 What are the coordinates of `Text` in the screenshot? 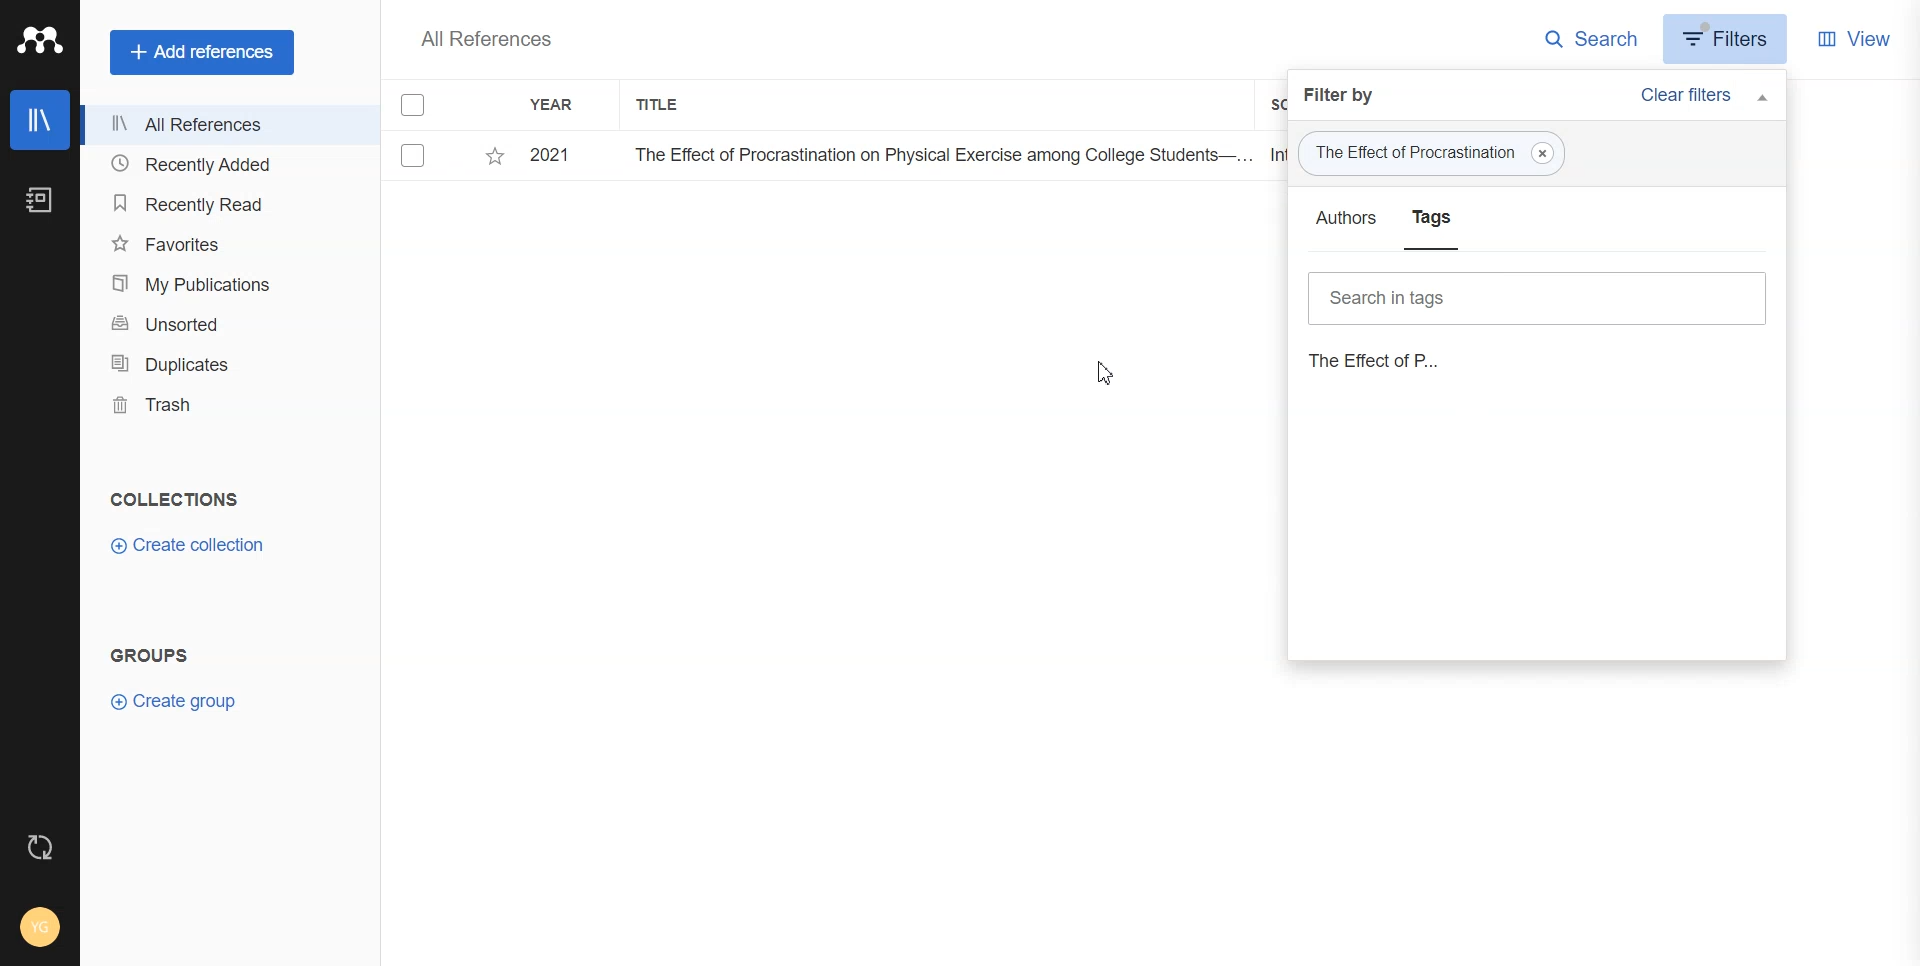 It's located at (1342, 95).